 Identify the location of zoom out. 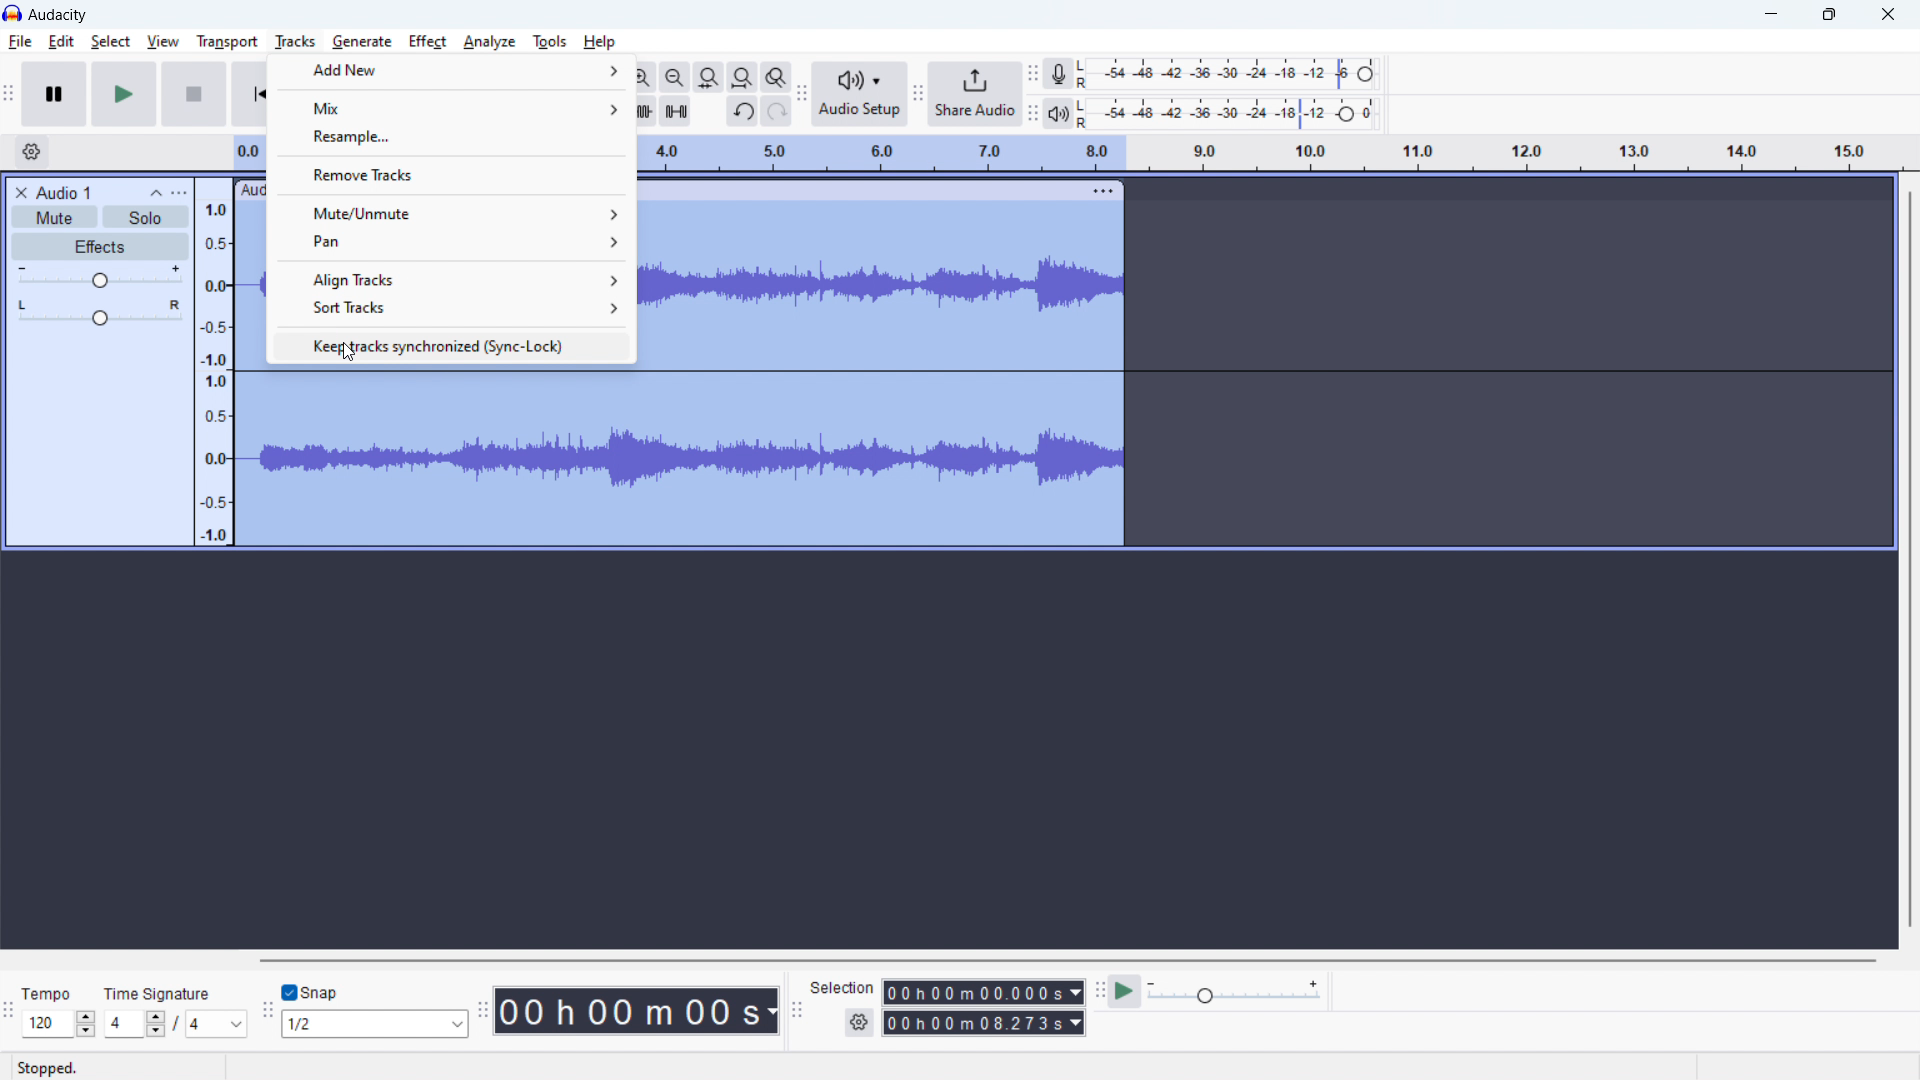
(673, 77).